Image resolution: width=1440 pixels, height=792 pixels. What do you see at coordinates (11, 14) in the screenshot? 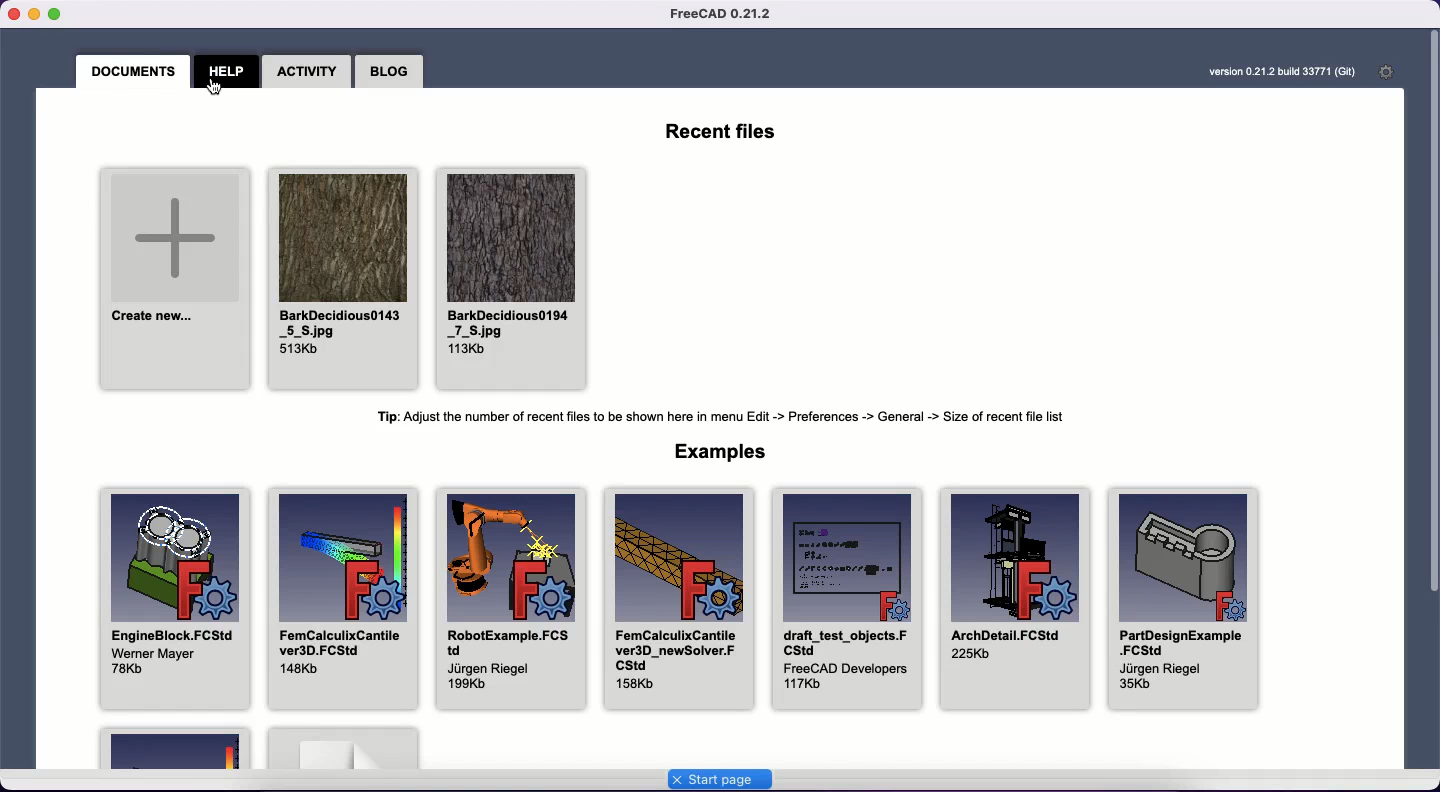
I see `Close` at bounding box center [11, 14].